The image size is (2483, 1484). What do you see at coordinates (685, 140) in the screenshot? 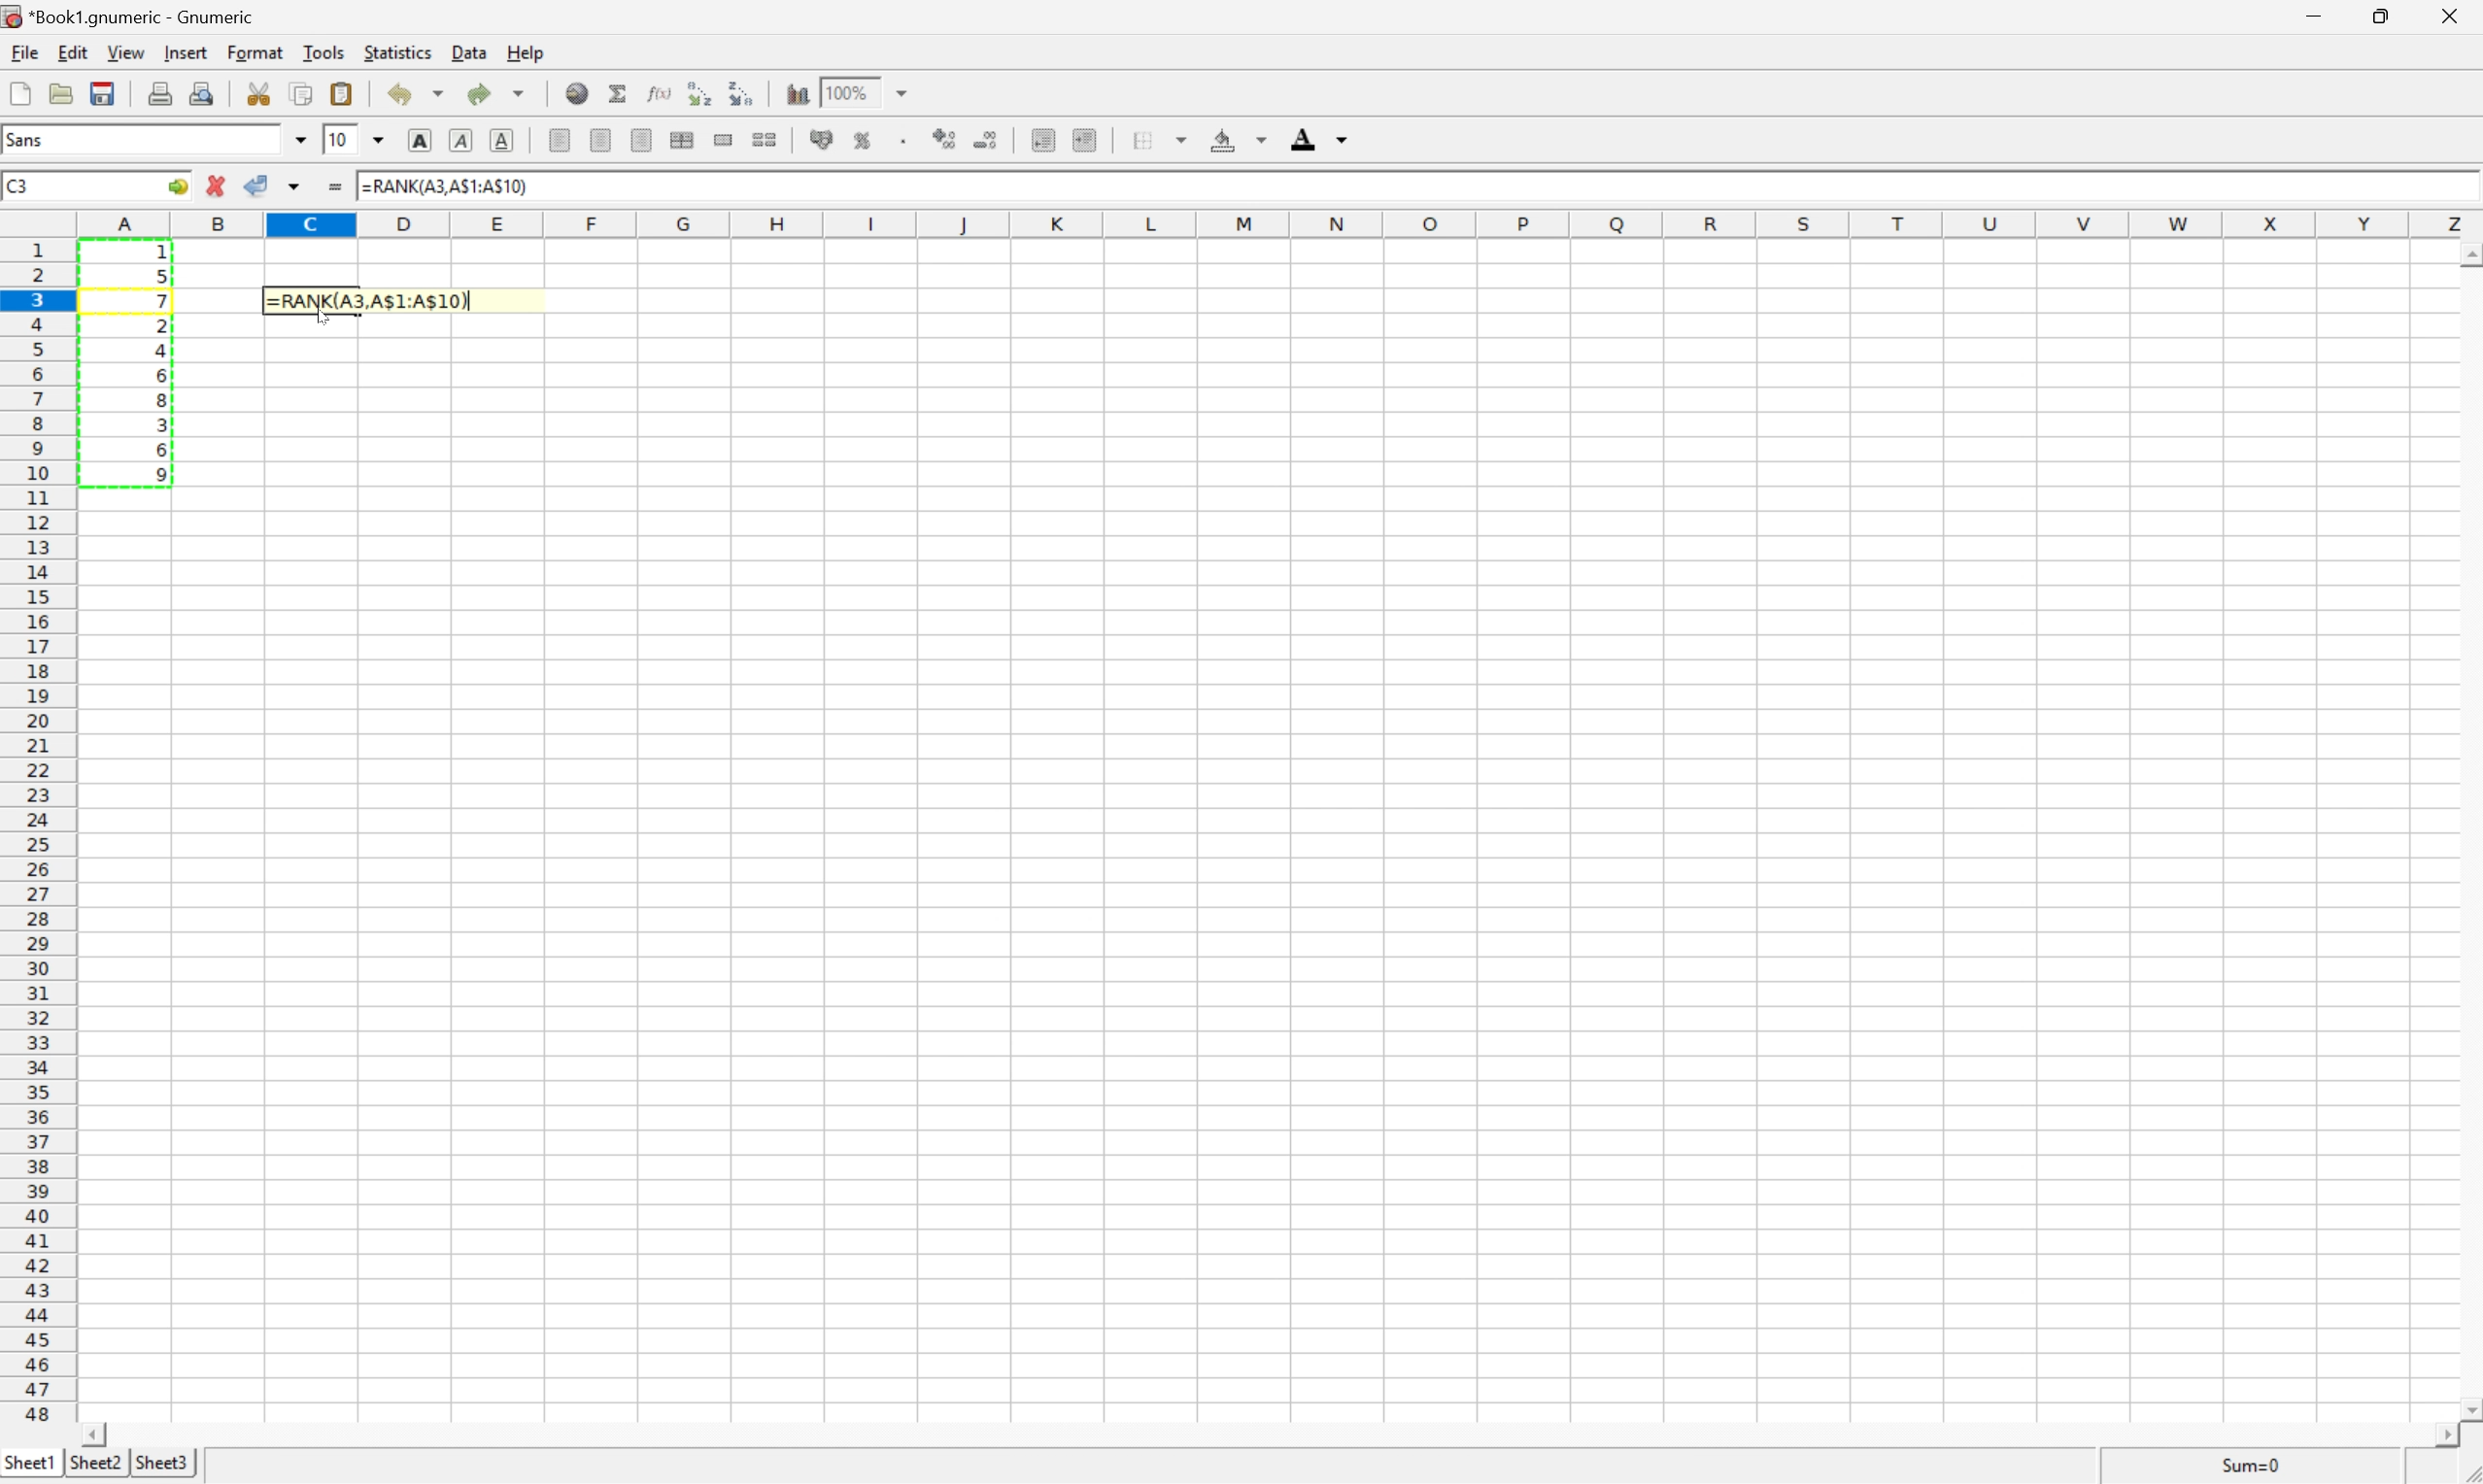
I see `center horizontally` at bounding box center [685, 140].